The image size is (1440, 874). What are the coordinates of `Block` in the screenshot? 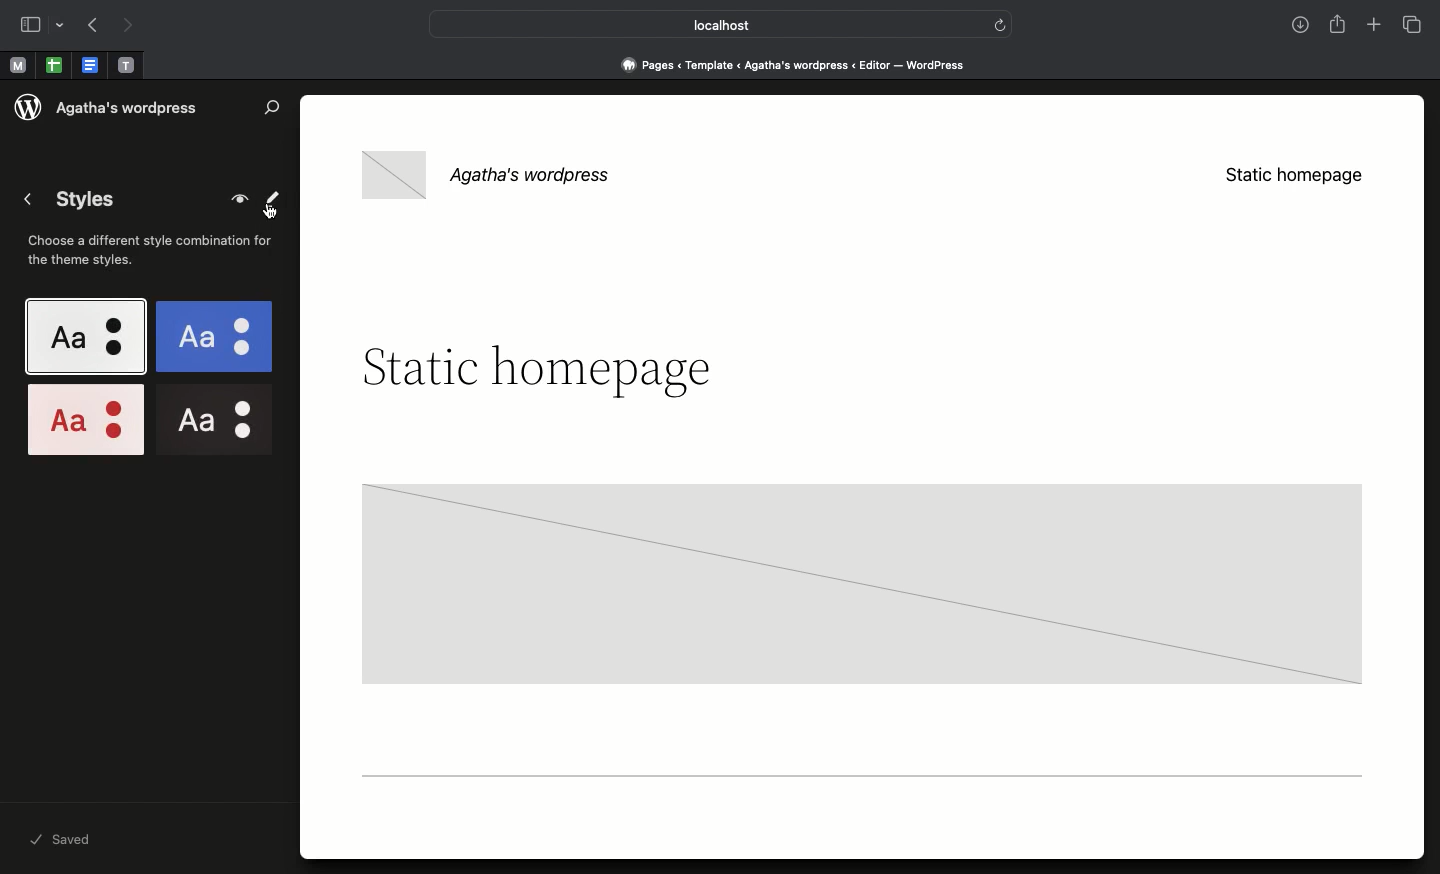 It's located at (855, 593).